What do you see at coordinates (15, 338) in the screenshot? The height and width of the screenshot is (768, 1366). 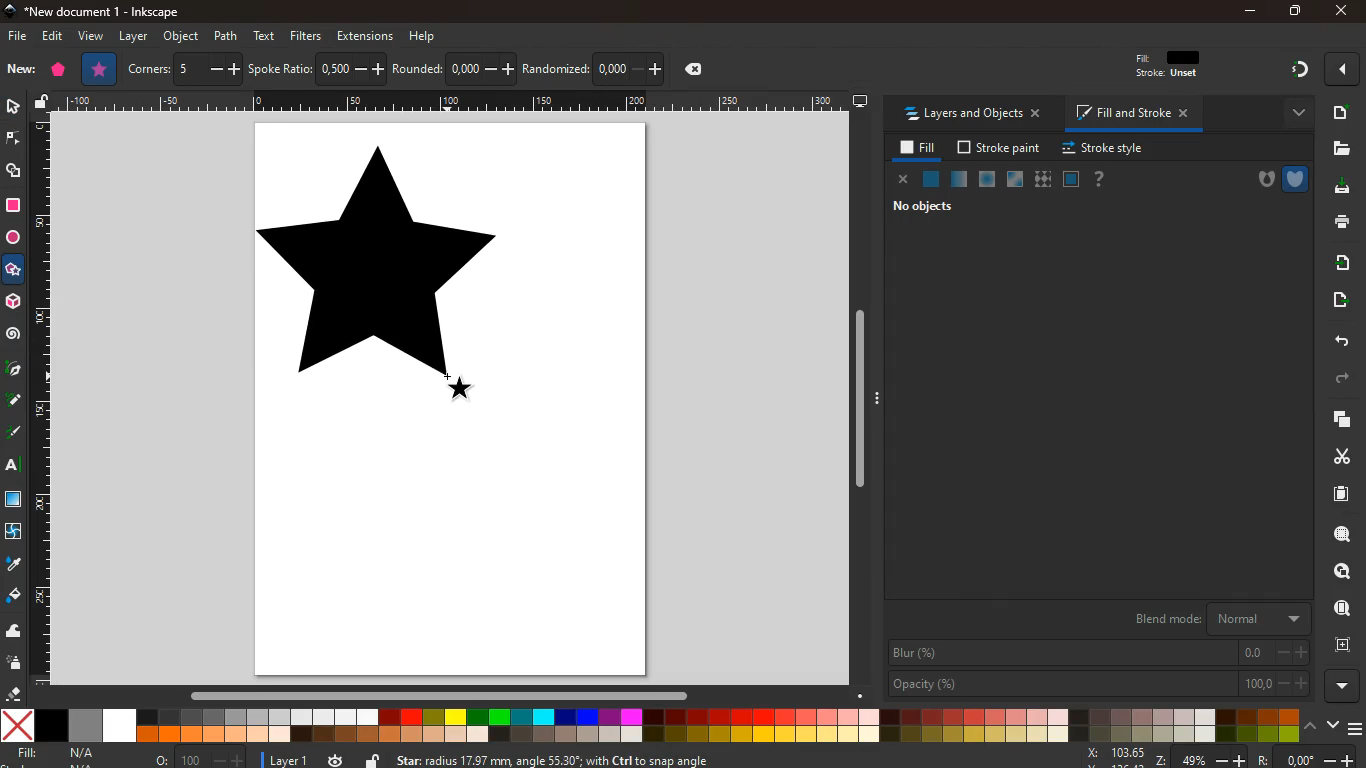 I see `spiral` at bounding box center [15, 338].